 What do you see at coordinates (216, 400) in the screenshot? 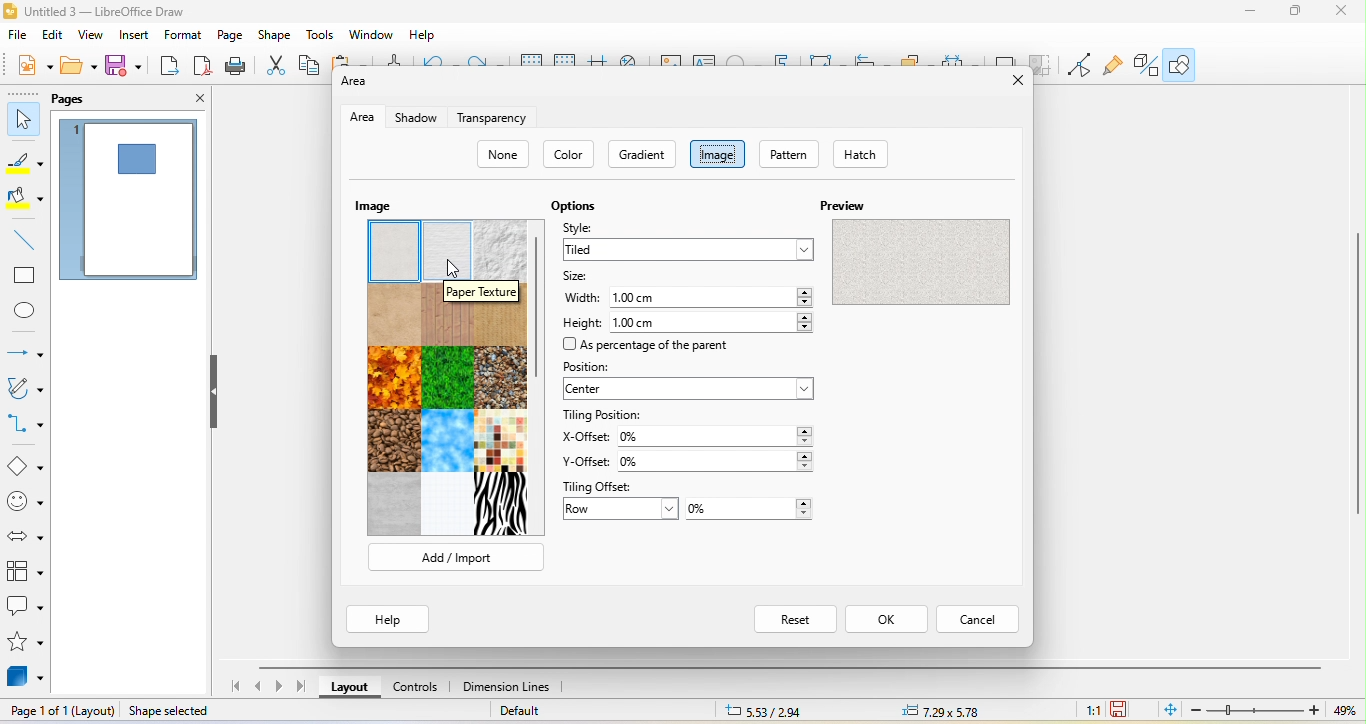
I see `hide` at bounding box center [216, 400].